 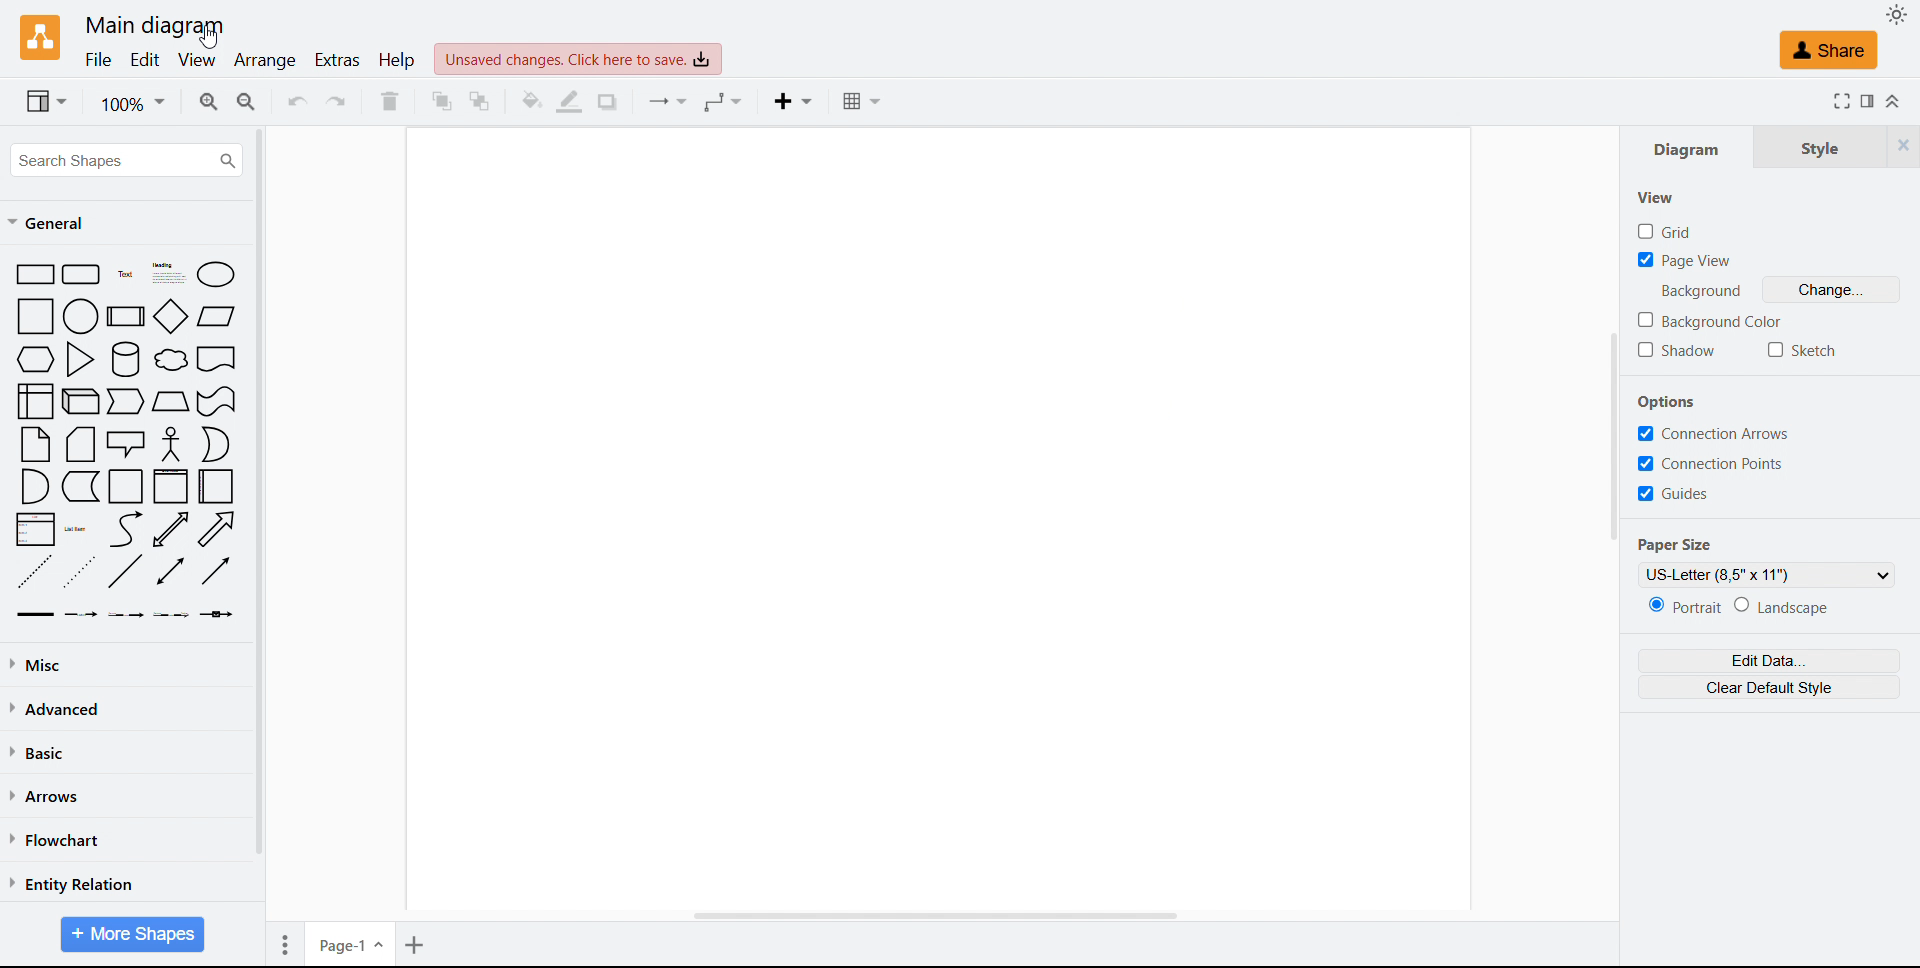 I want to click on Redo , so click(x=337, y=103).